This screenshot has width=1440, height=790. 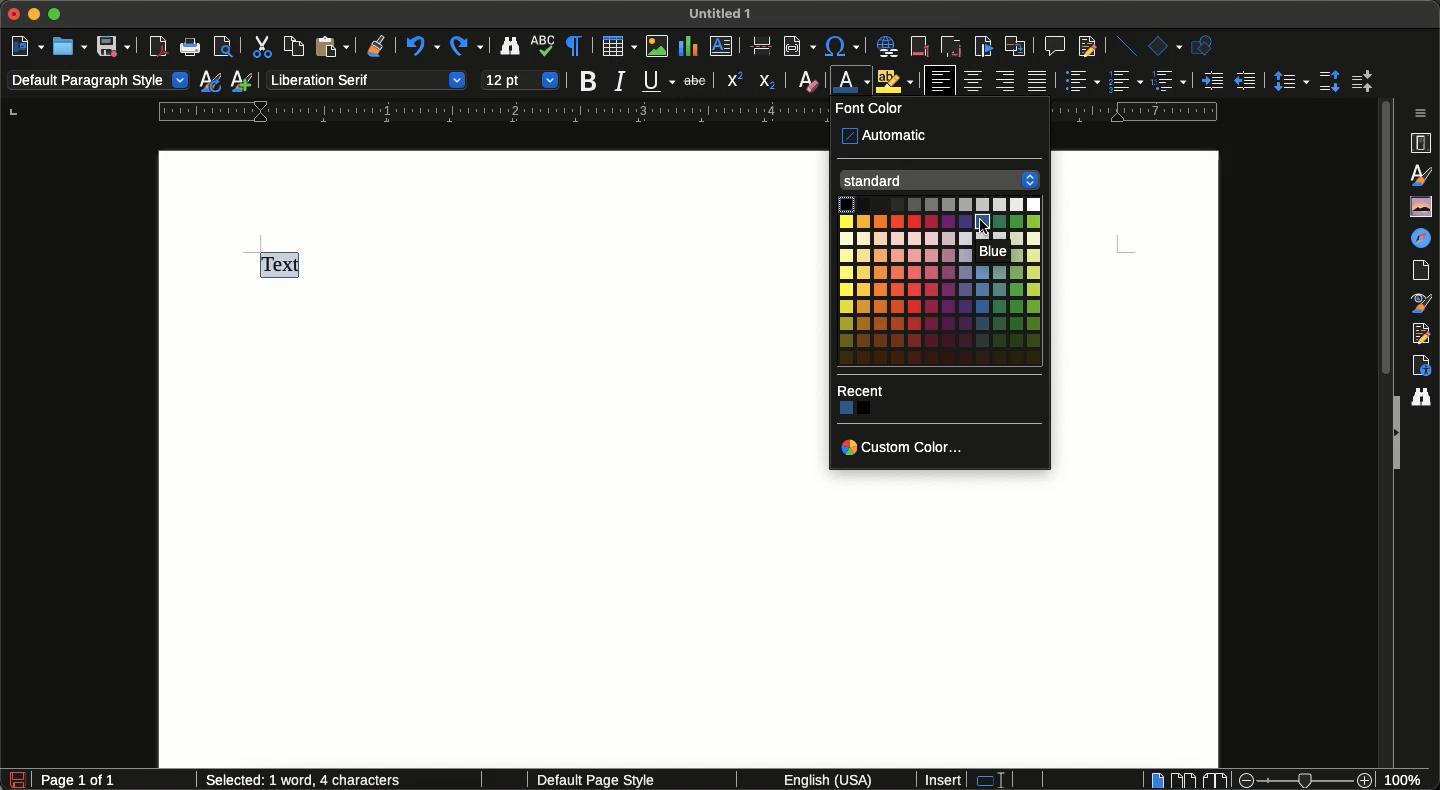 What do you see at coordinates (521, 78) in the screenshot?
I see `Font size` at bounding box center [521, 78].